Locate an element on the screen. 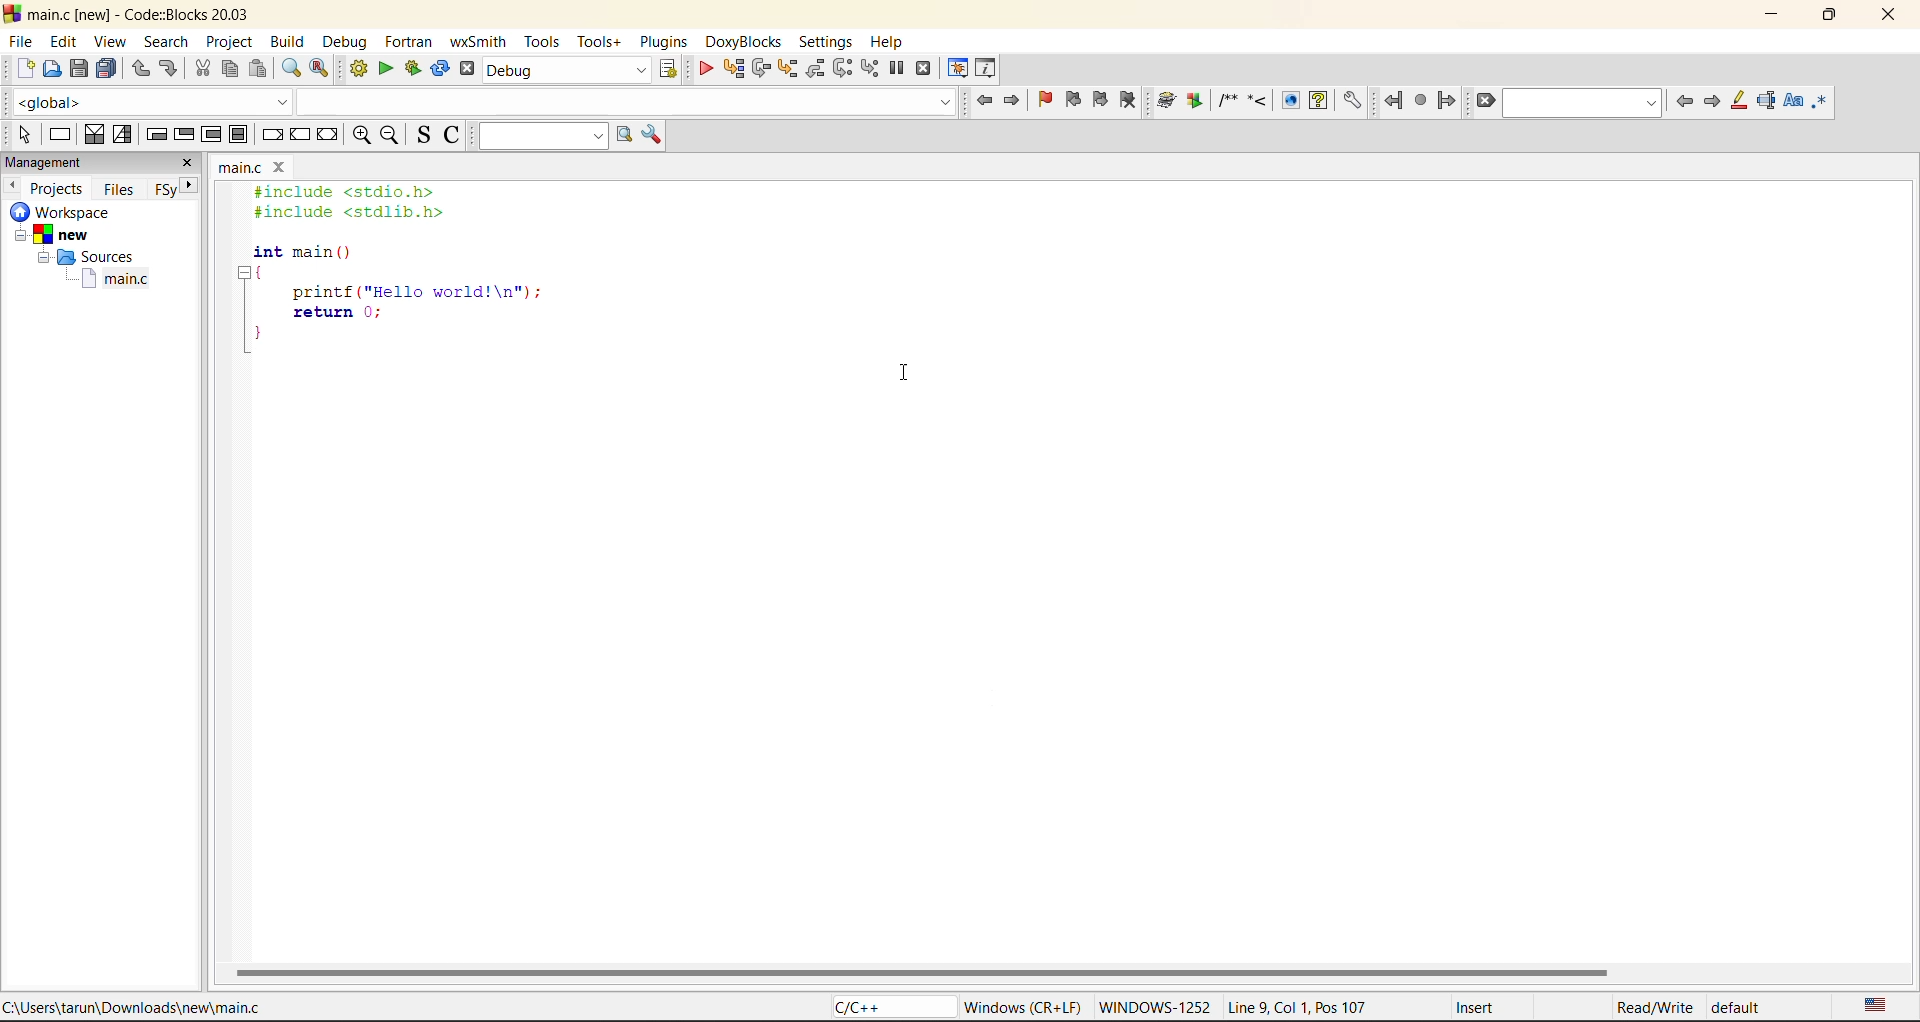 The image size is (1920, 1022). Insert is located at coordinates (1474, 1007).